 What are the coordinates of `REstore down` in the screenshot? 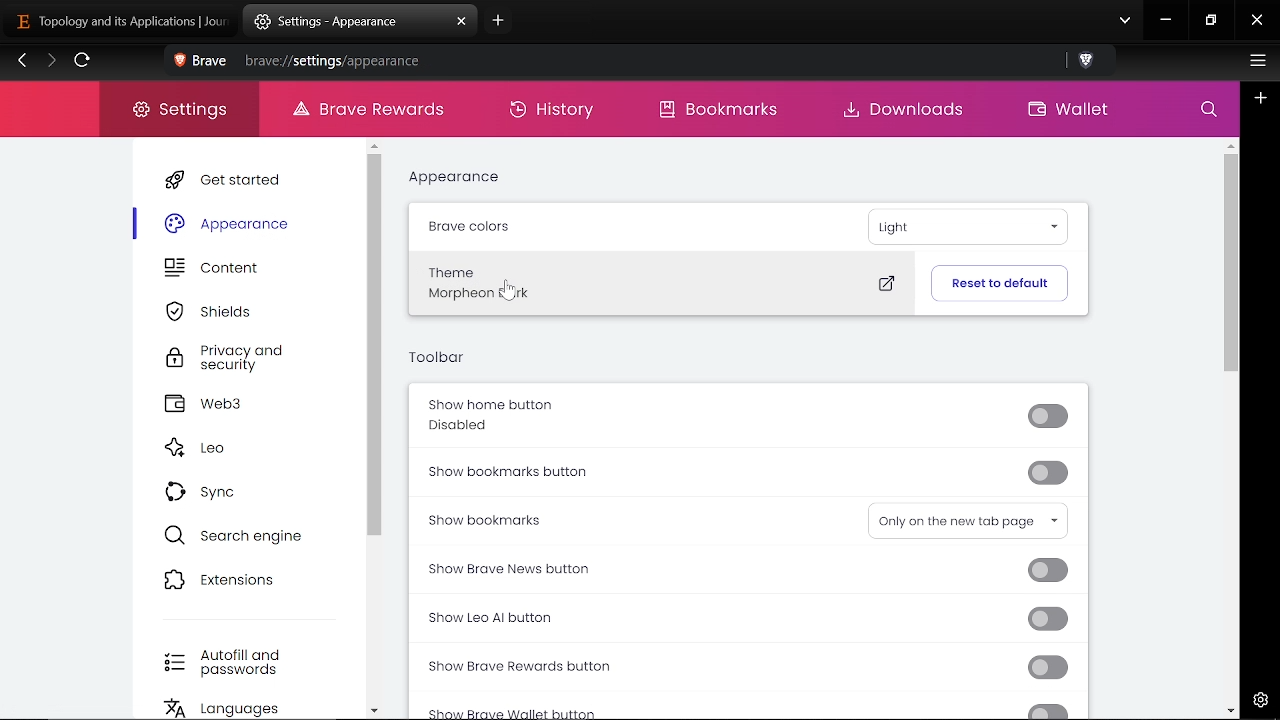 It's located at (1213, 21).